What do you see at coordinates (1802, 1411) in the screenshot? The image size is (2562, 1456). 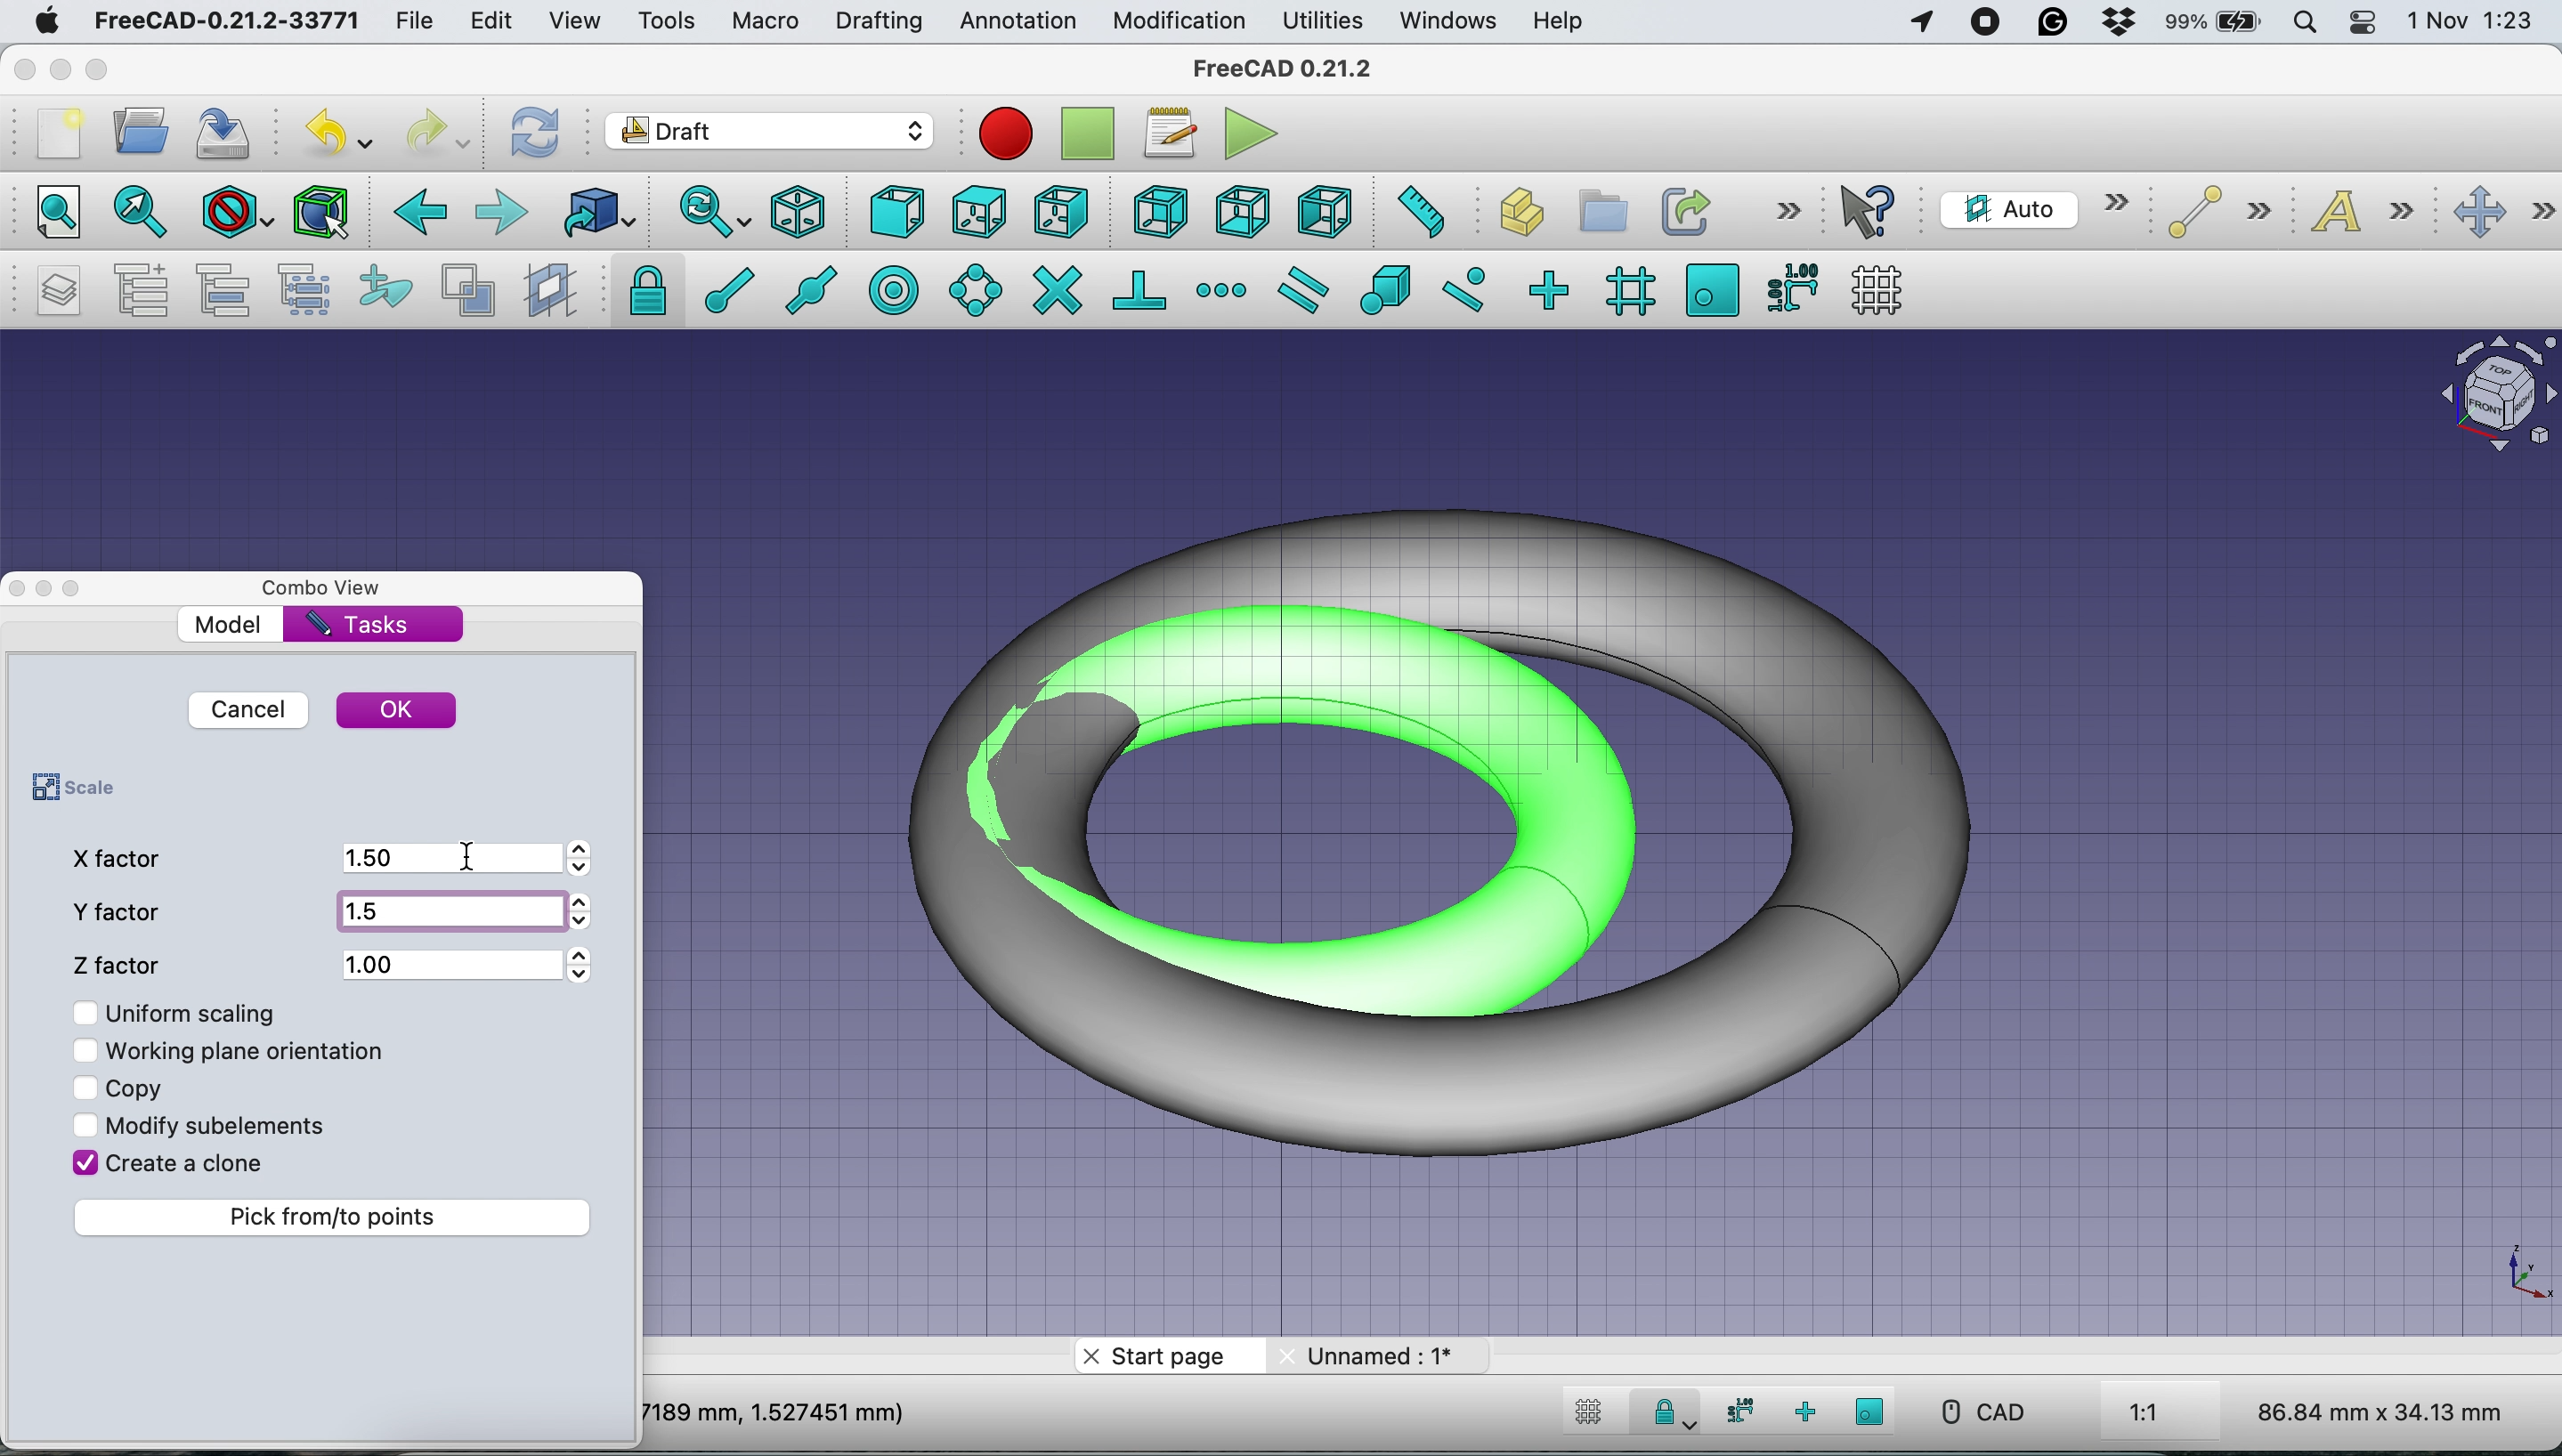 I see `snap ortho` at bounding box center [1802, 1411].